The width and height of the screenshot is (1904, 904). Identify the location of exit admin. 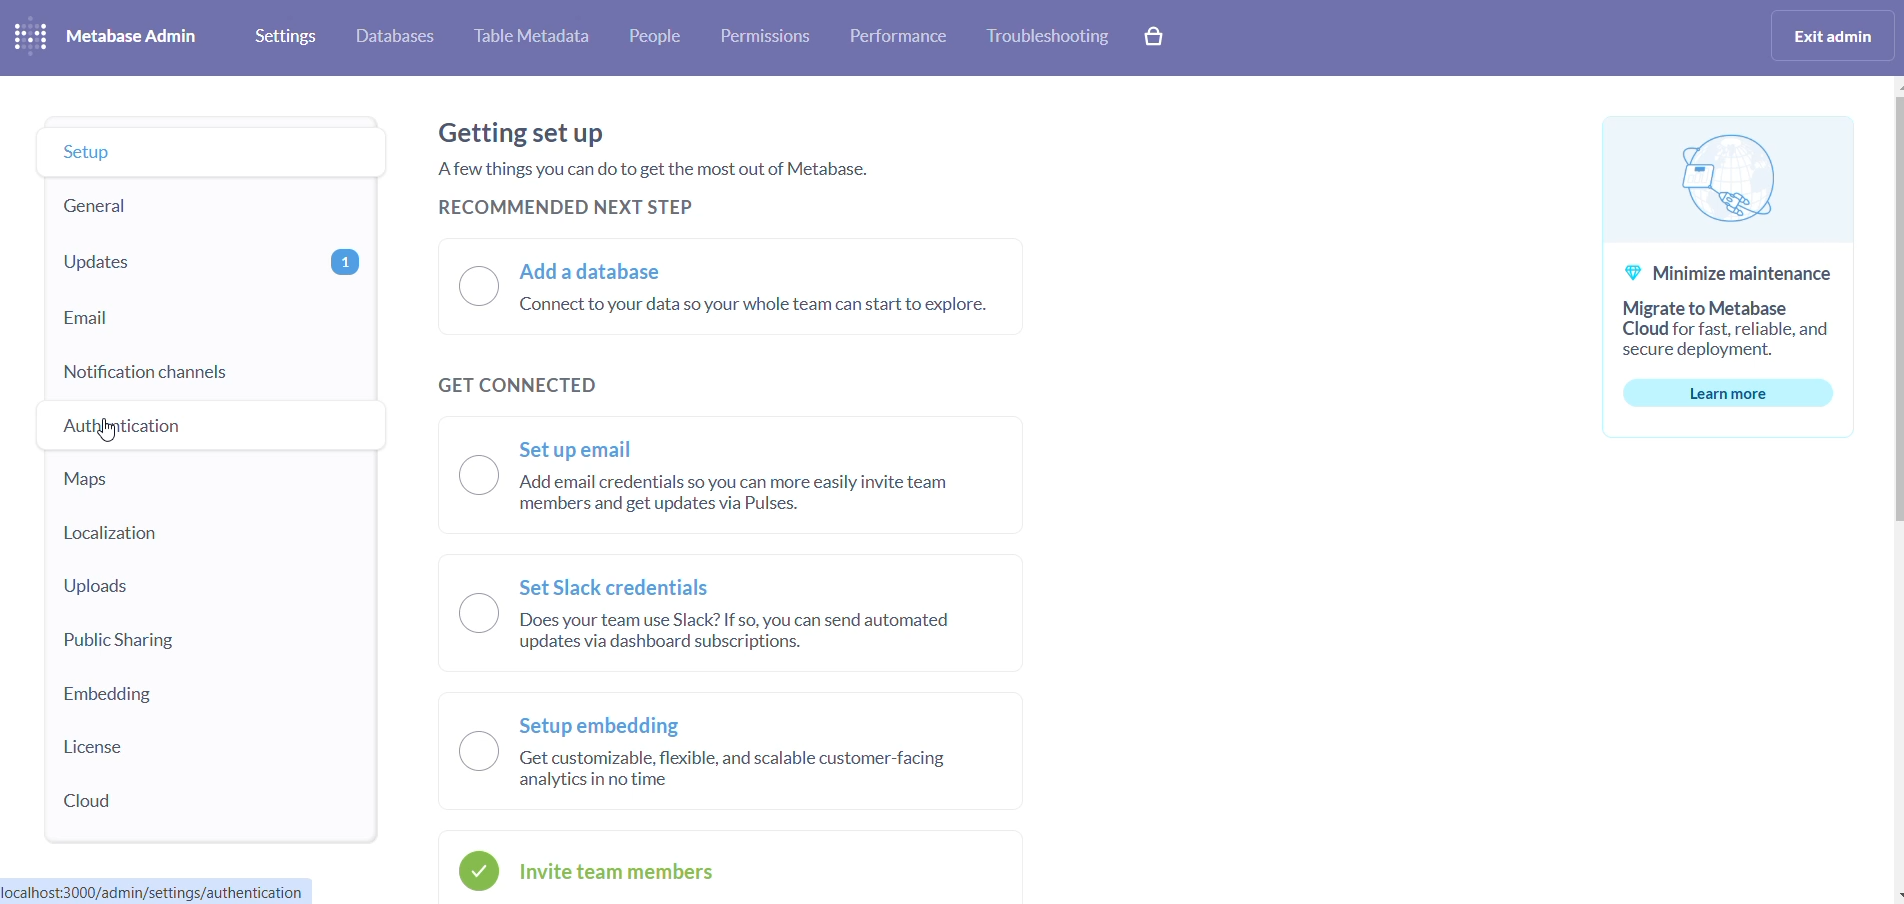
(1834, 36).